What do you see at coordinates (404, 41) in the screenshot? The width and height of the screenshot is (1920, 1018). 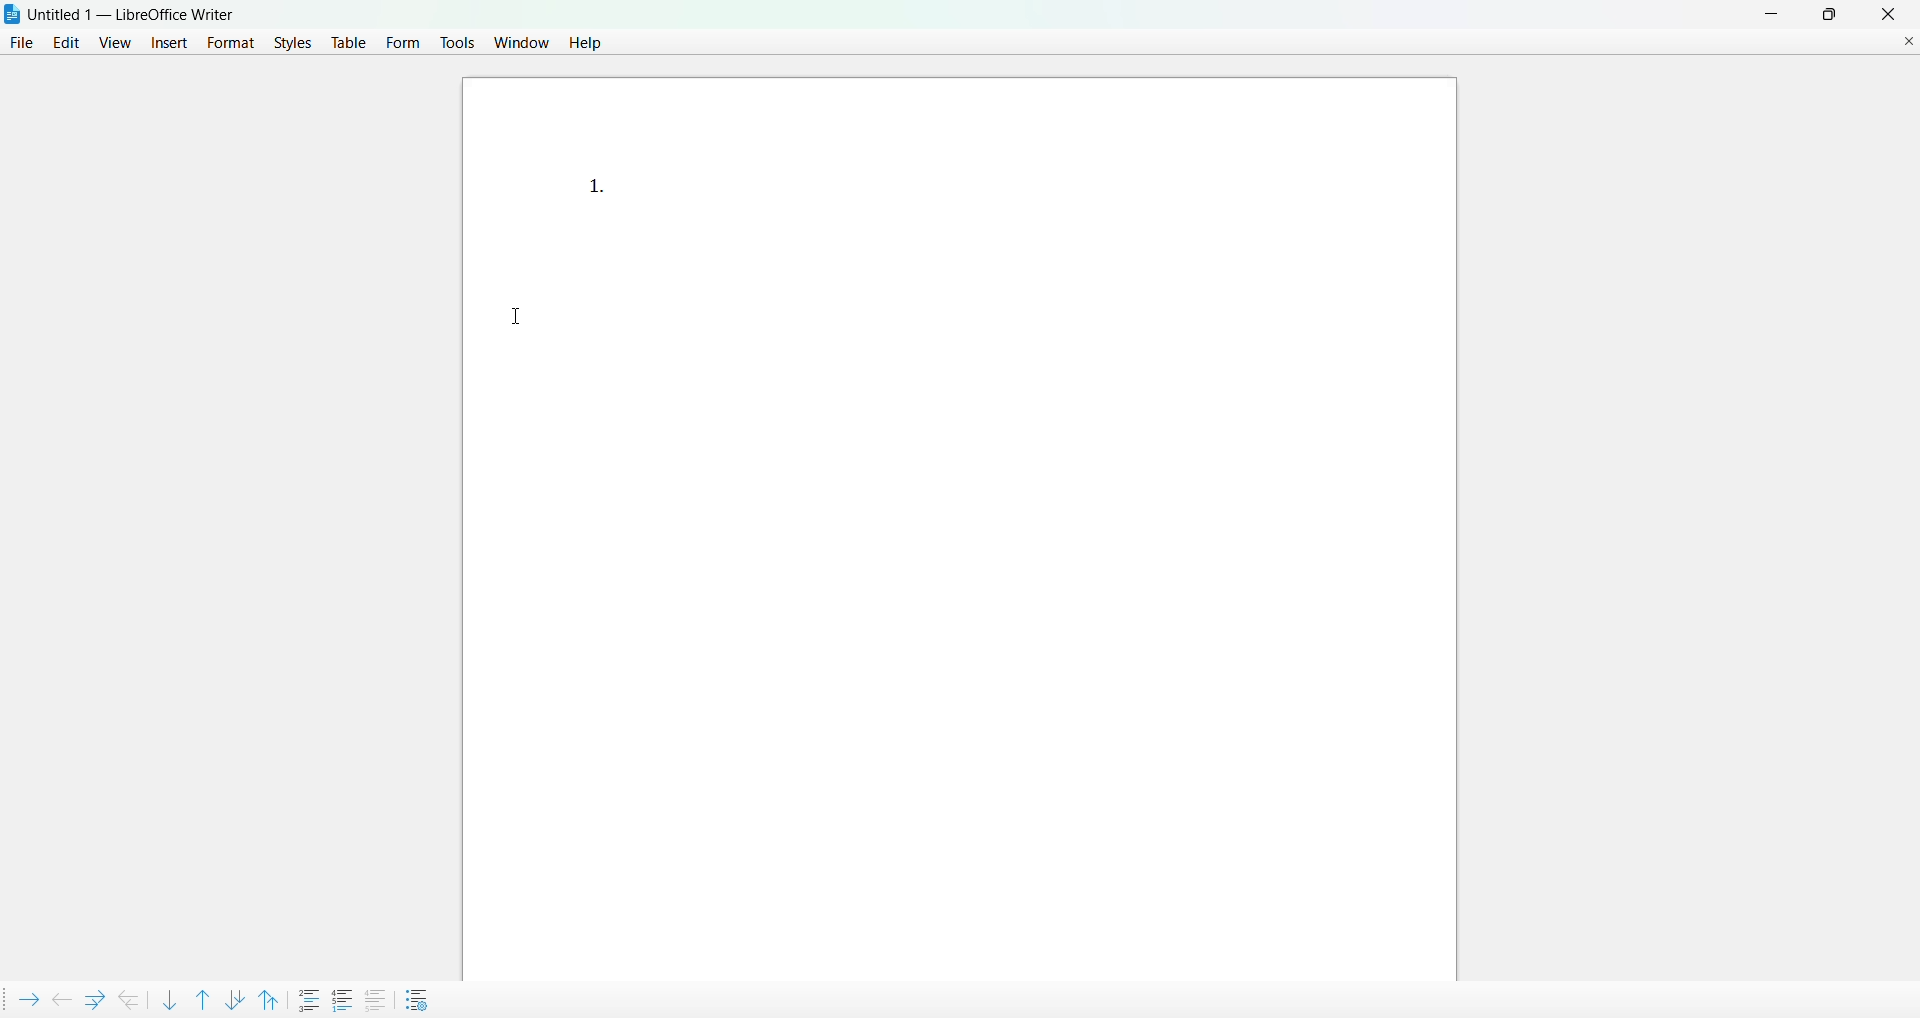 I see `form` at bounding box center [404, 41].